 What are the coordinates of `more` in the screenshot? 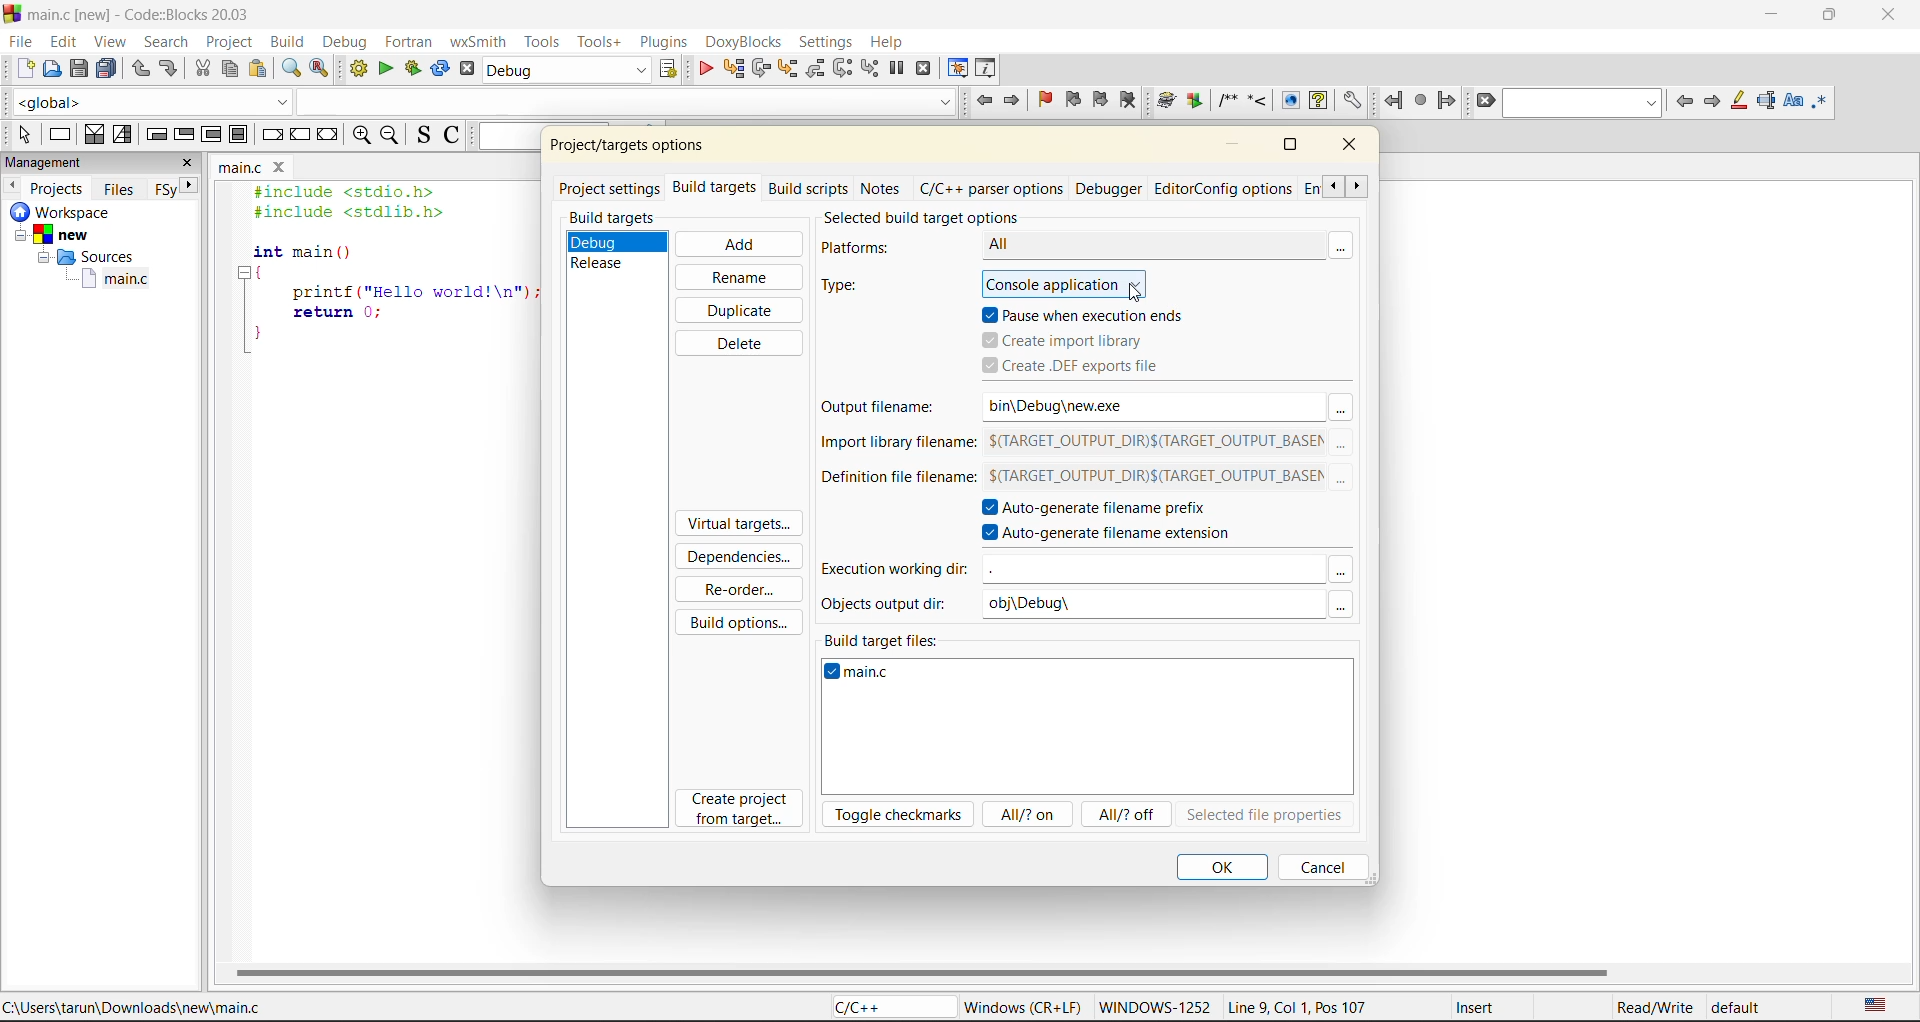 It's located at (1341, 569).